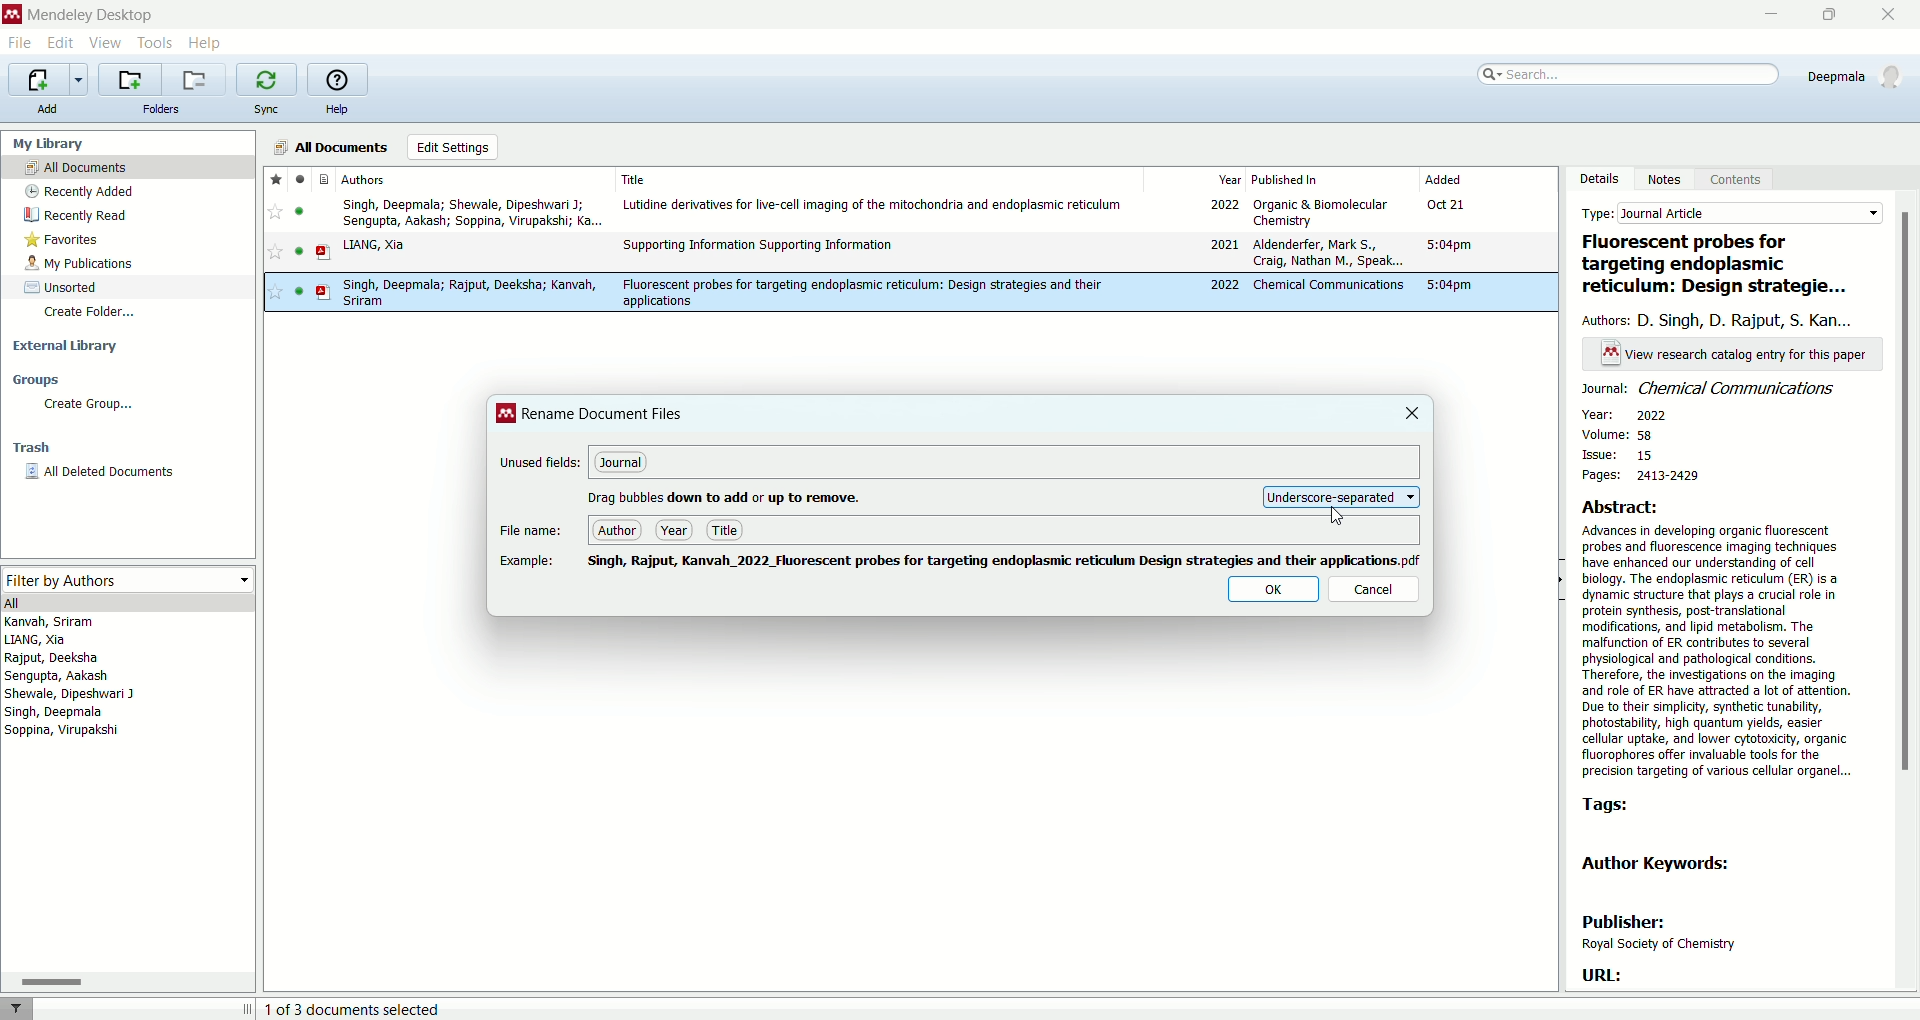 This screenshot has height=1020, width=1920. Describe the element at coordinates (86, 406) in the screenshot. I see `create group` at that location.